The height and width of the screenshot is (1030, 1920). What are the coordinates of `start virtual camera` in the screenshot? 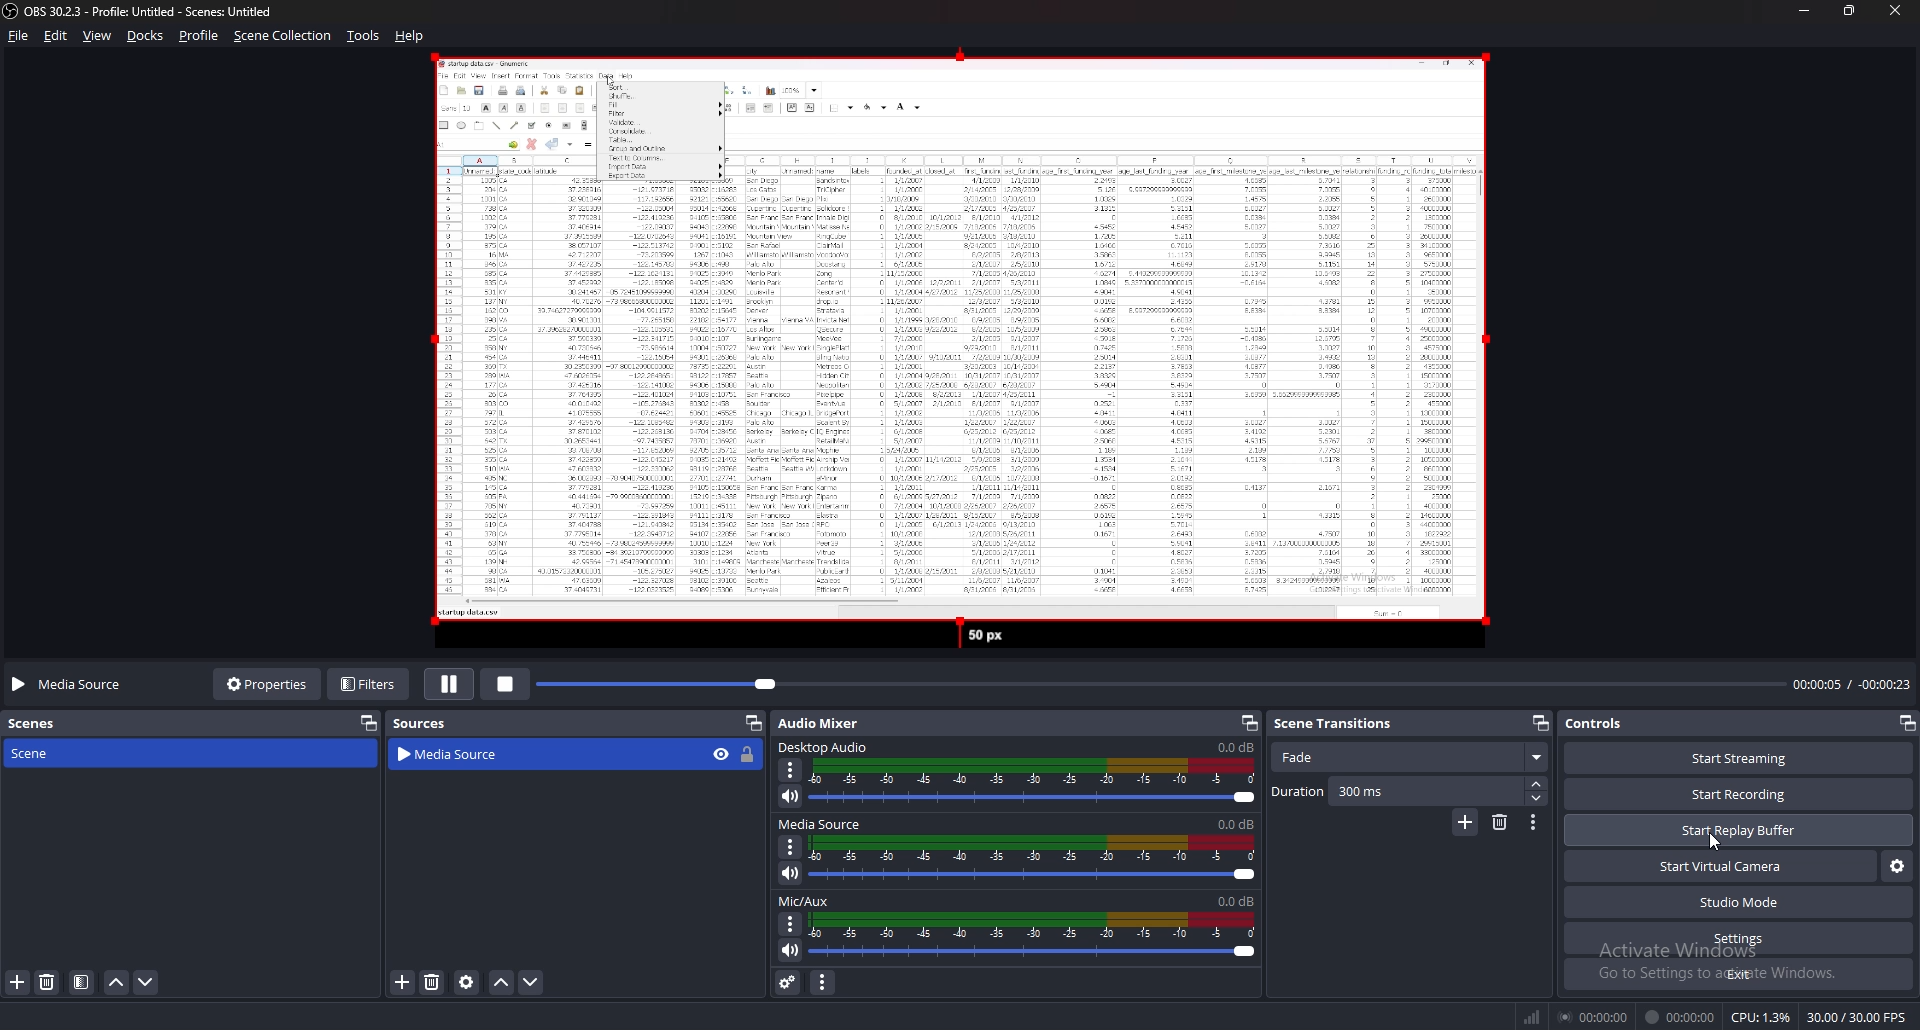 It's located at (1721, 866).